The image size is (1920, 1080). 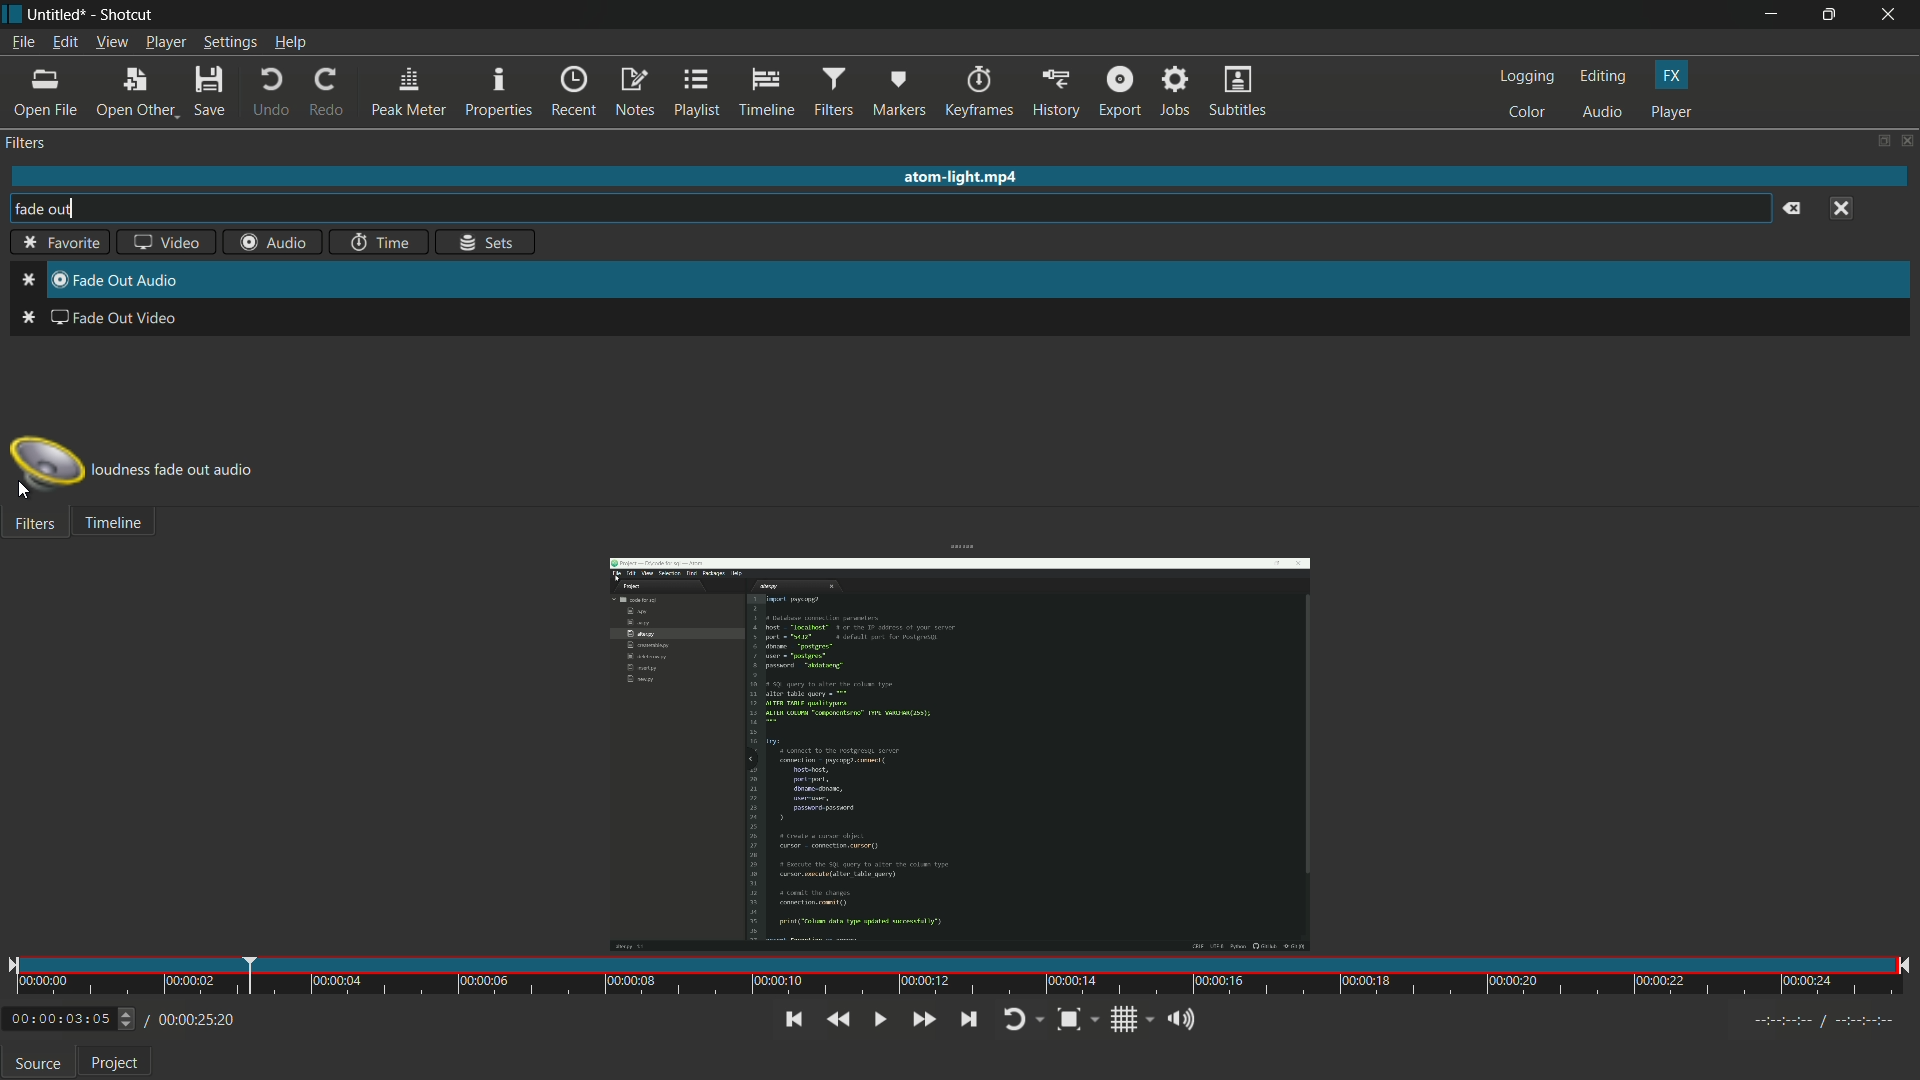 What do you see at coordinates (58, 1020) in the screenshot?
I see `current time` at bounding box center [58, 1020].